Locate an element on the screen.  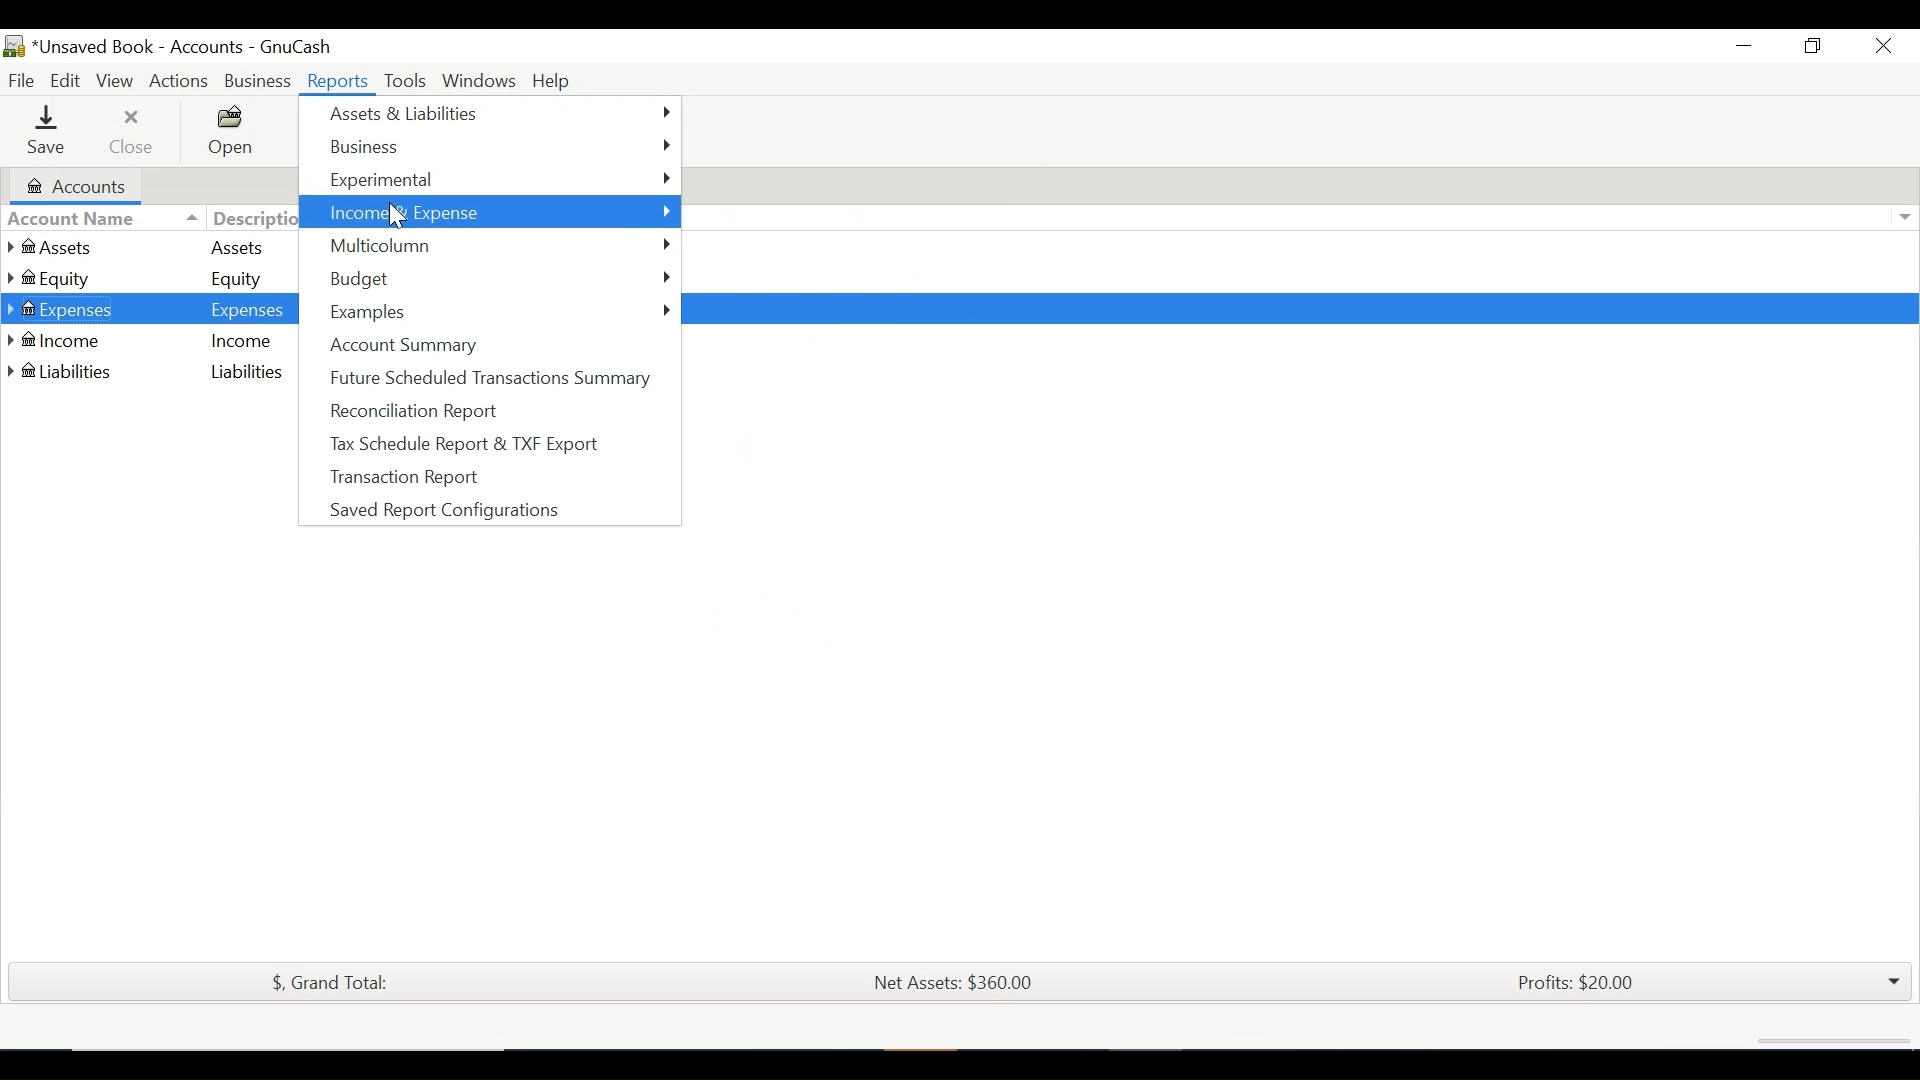
Examples is located at coordinates (491, 312).